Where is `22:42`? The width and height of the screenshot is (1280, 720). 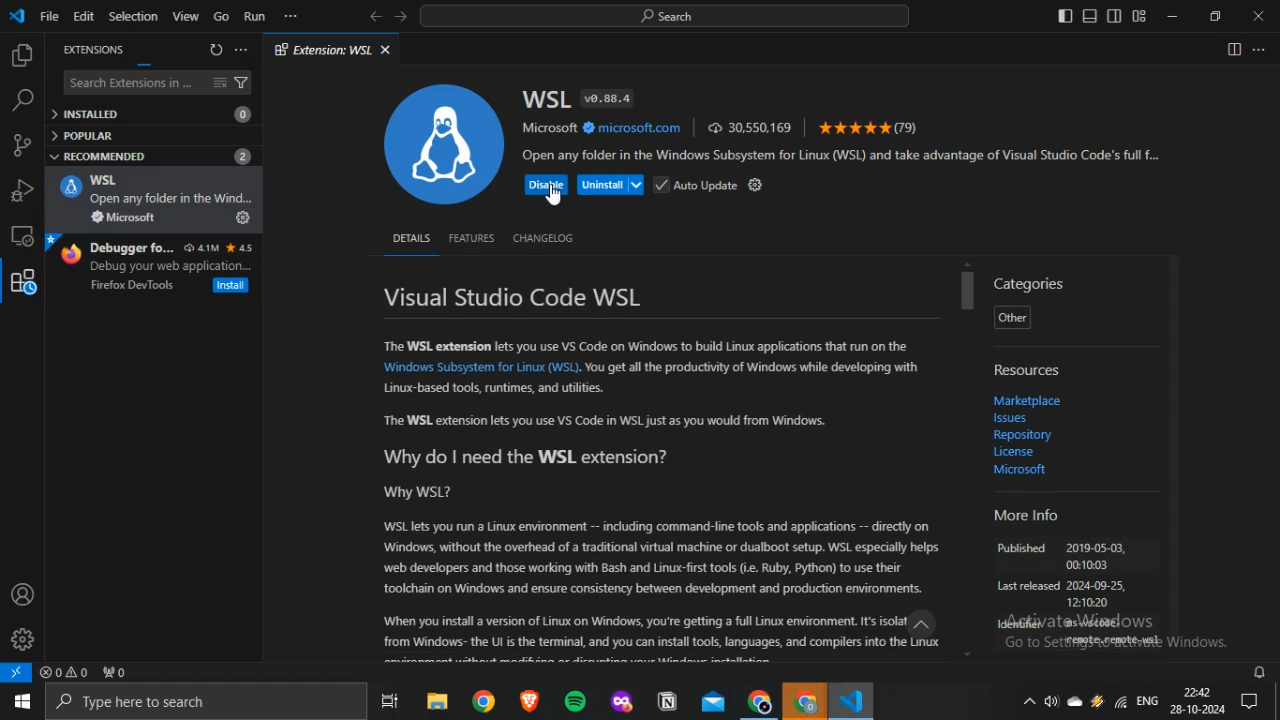
22:42 is located at coordinates (1196, 690).